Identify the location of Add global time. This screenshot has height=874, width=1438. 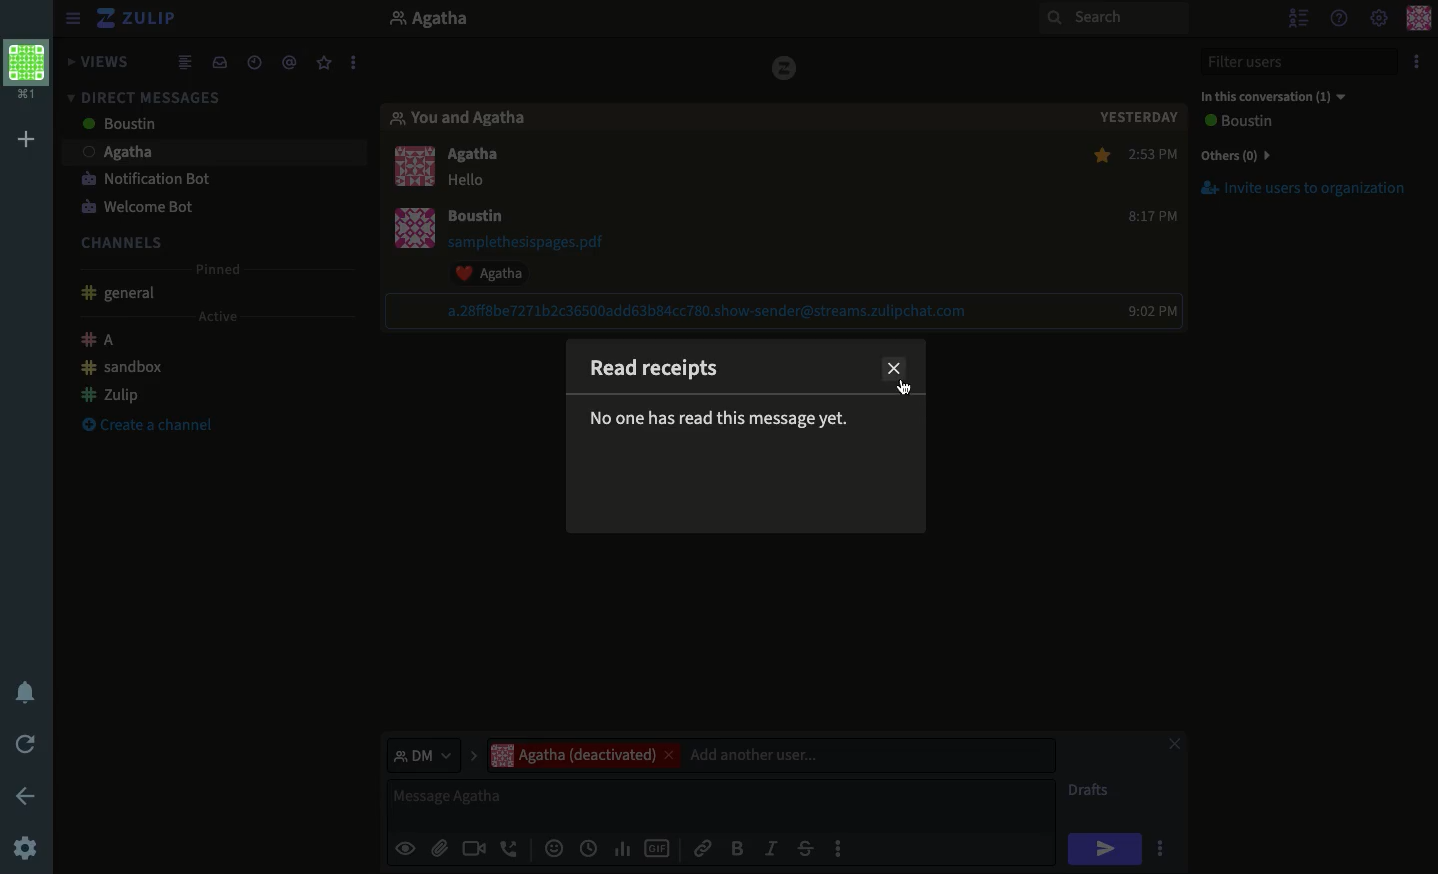
(592, 848).